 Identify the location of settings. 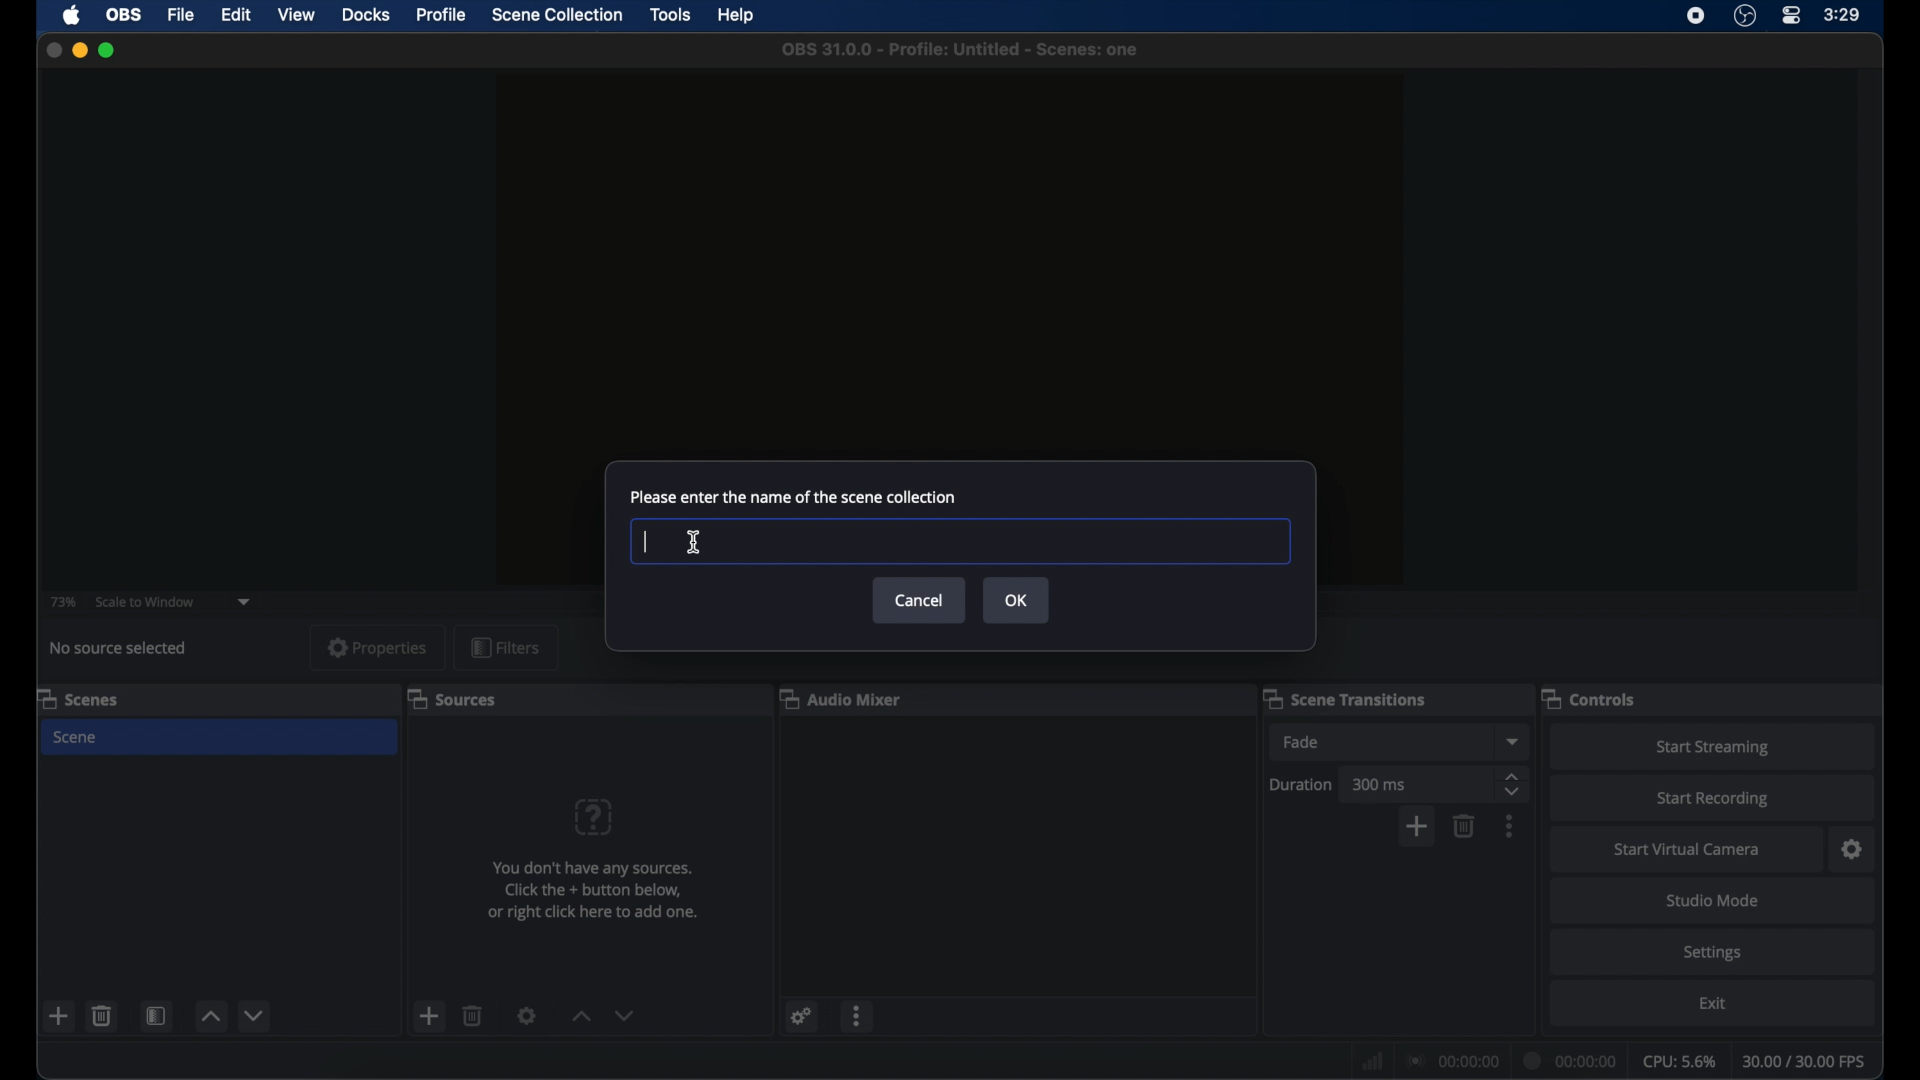
(1853, 849).